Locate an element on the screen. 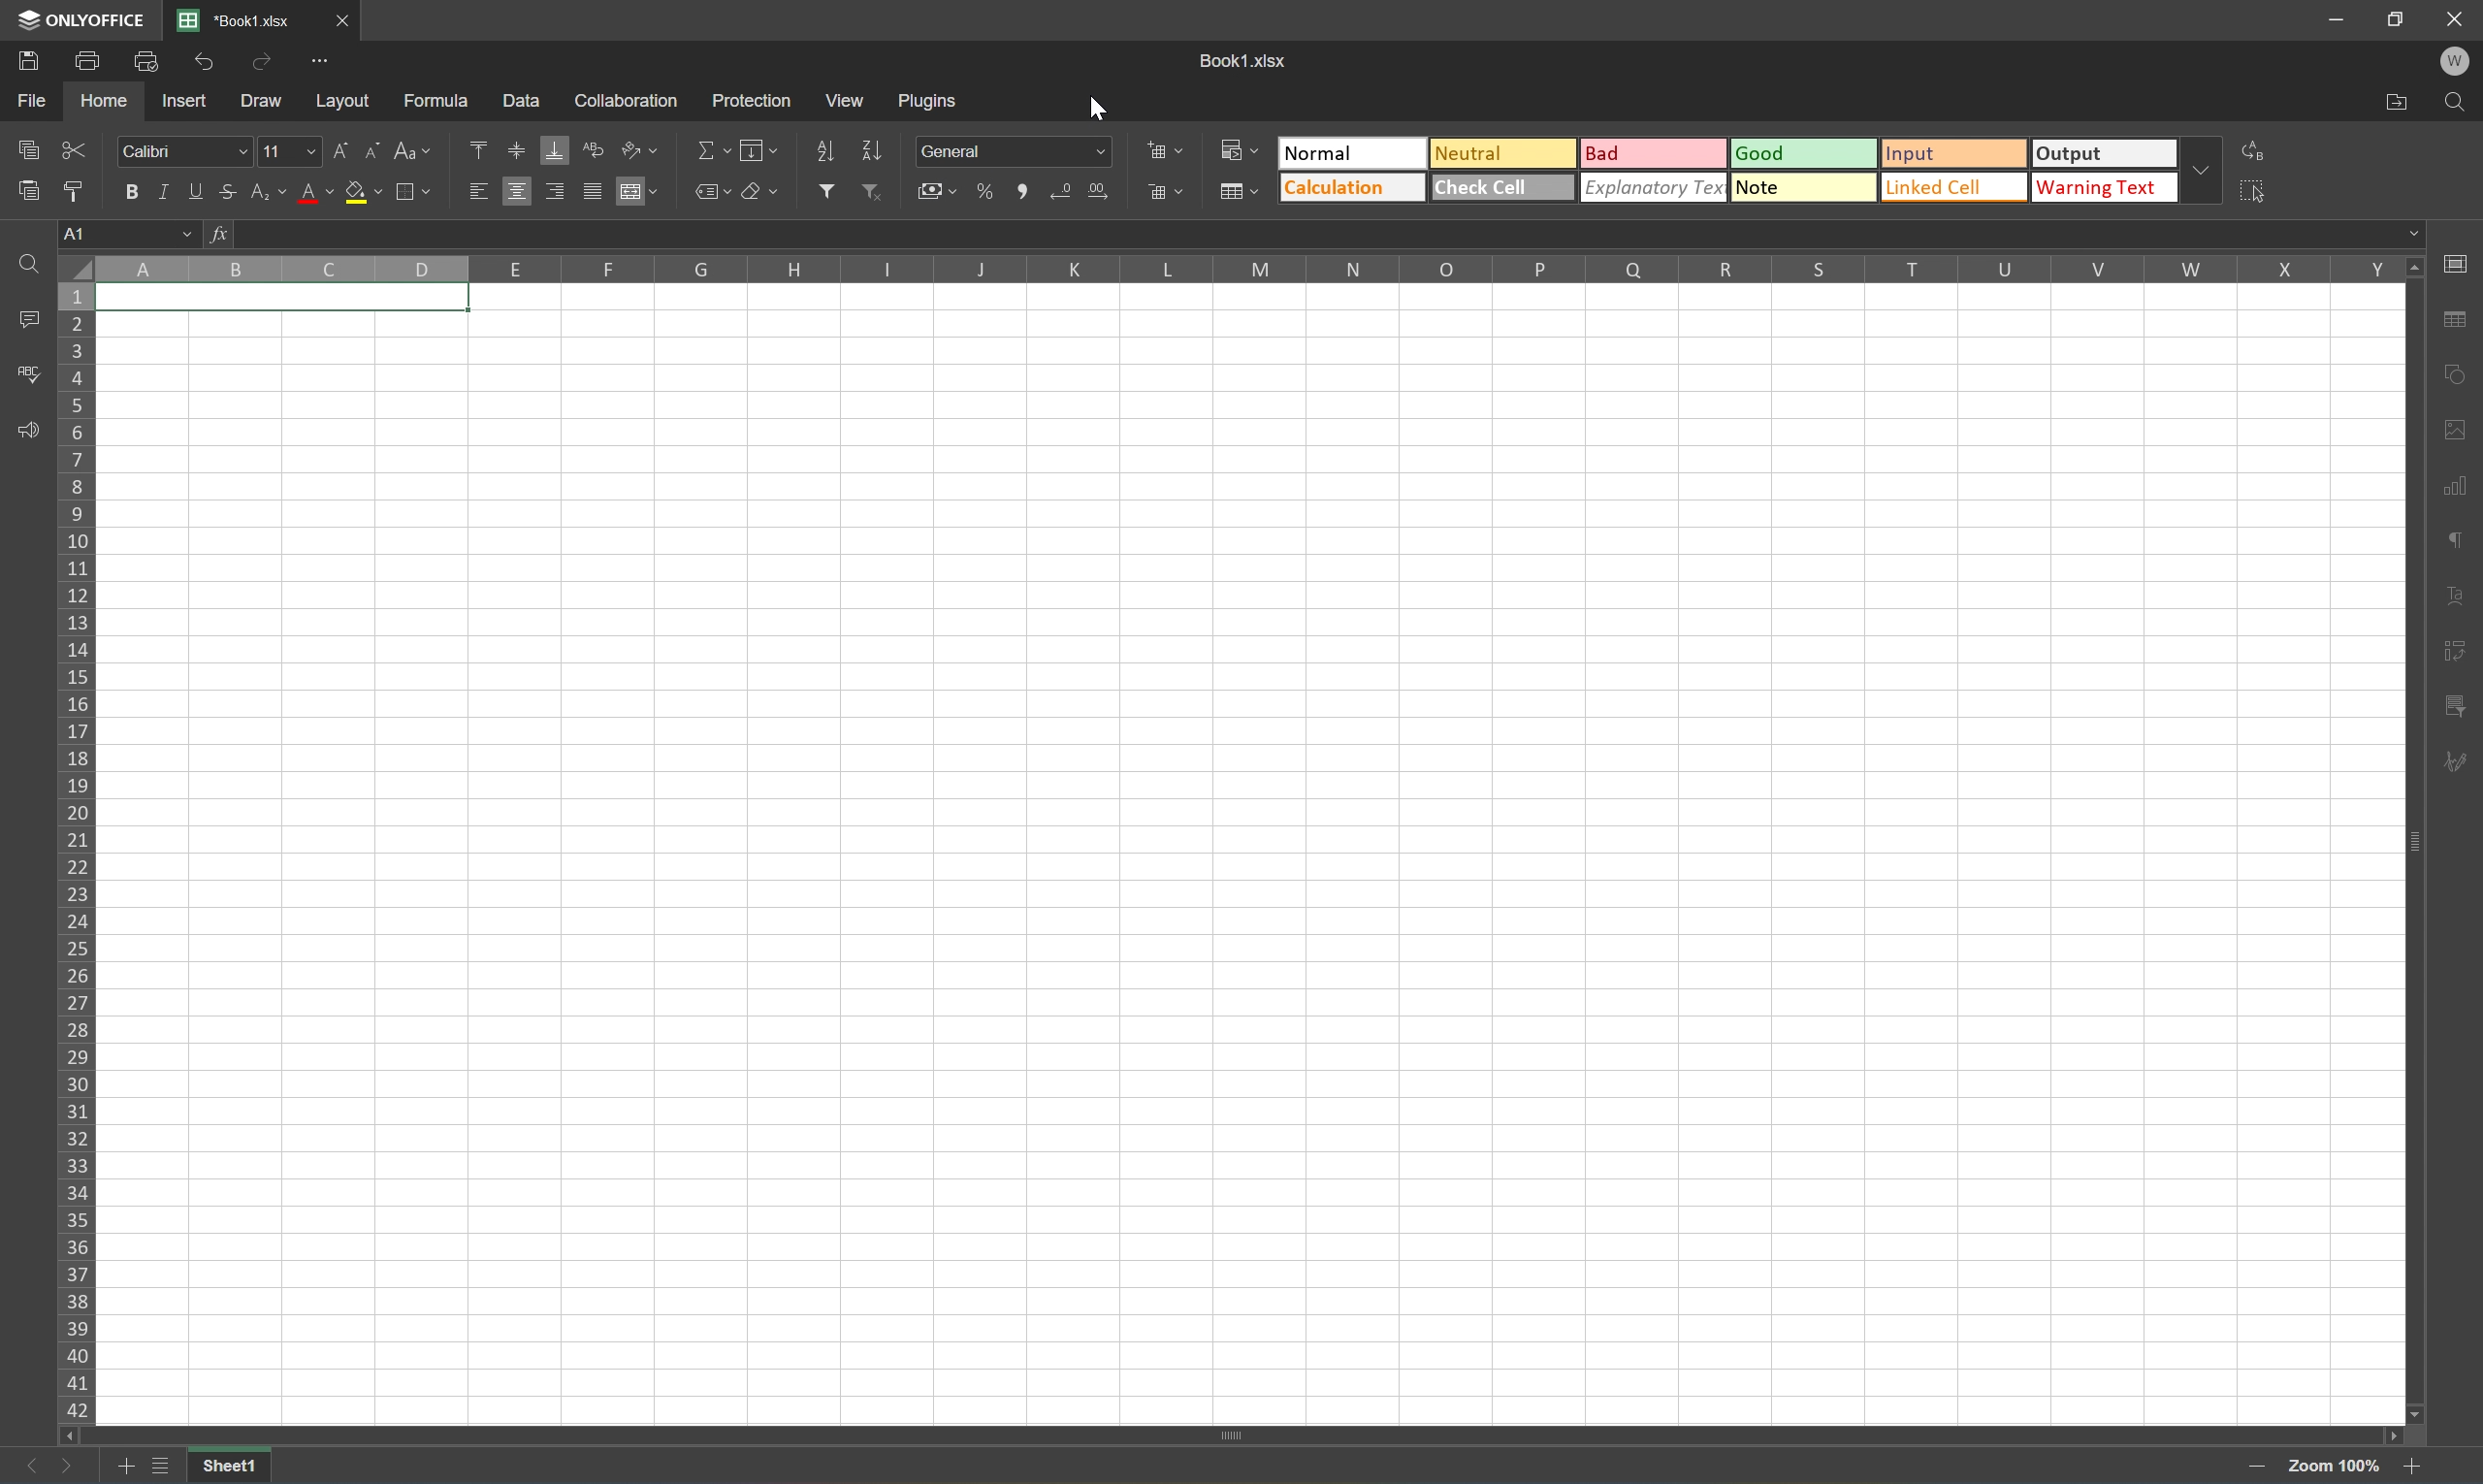 The image size is (2483, 1484). Clear is located at coordinates (764, 189).